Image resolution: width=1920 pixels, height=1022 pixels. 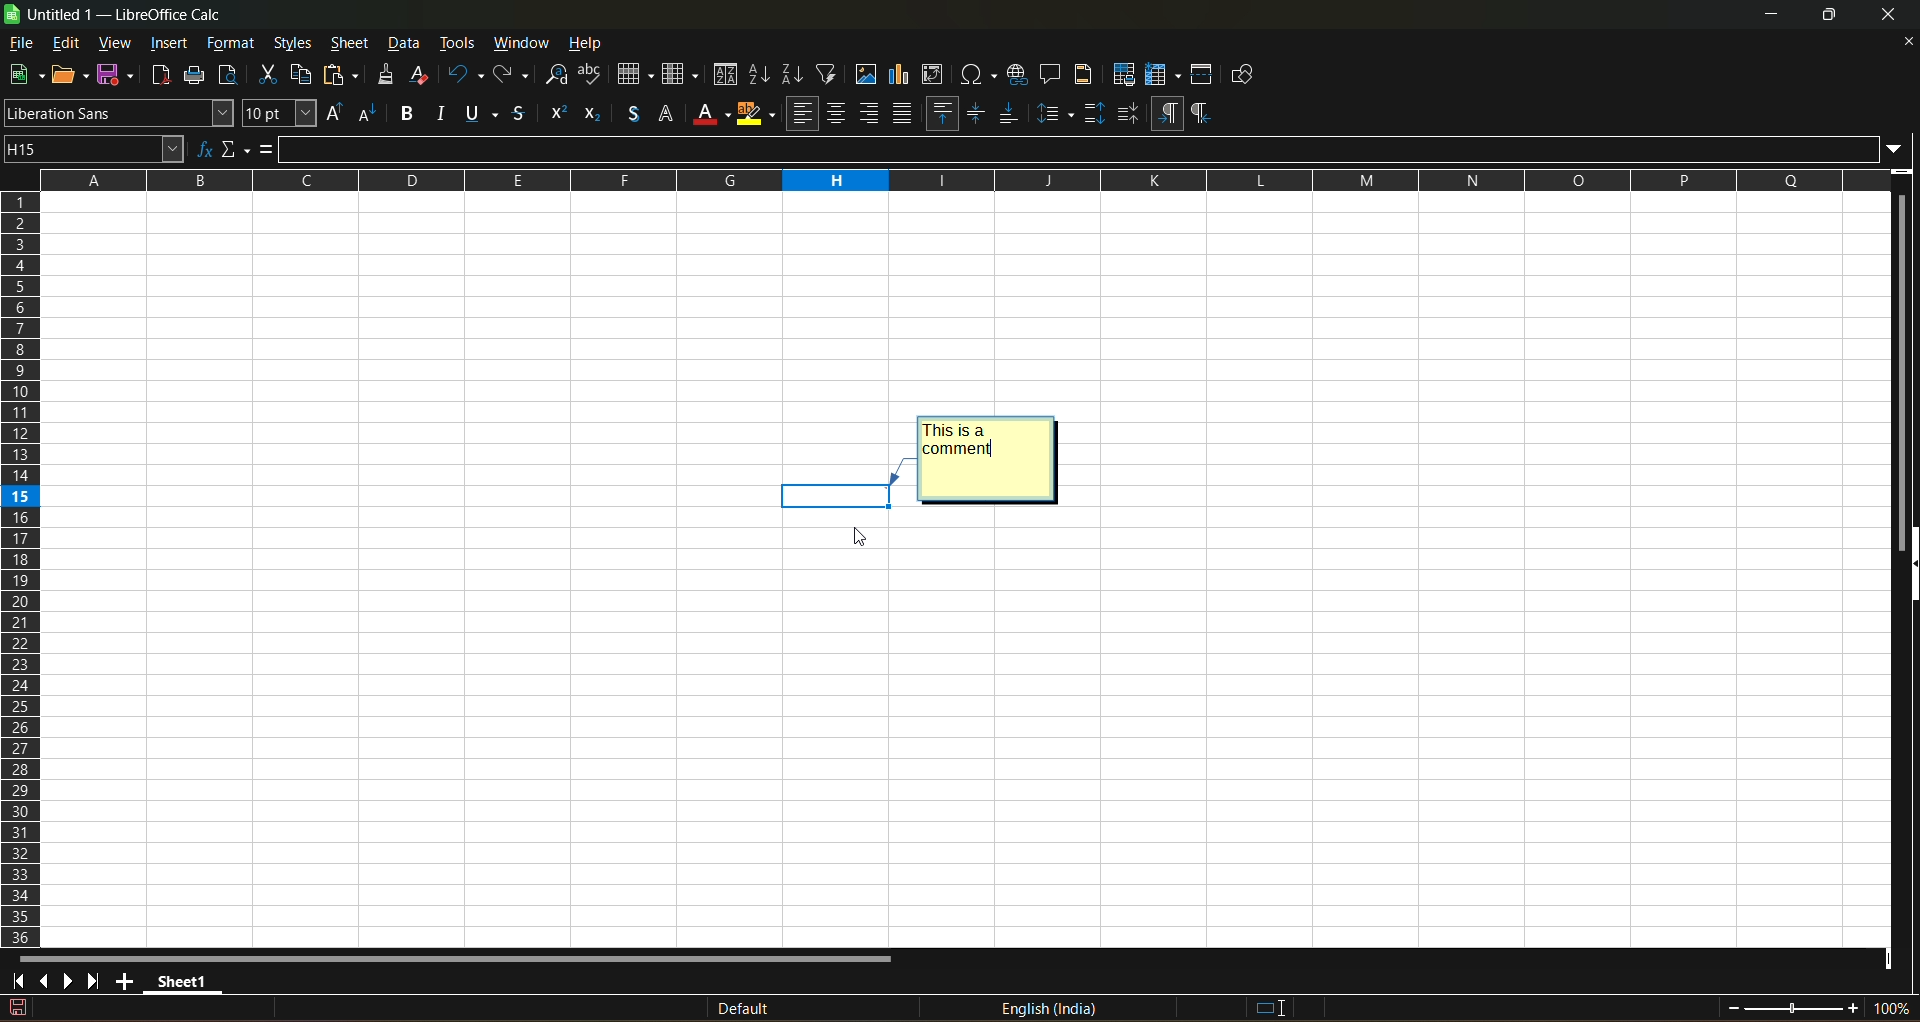 I want to click on formula, so click(x=1516, y=1007).